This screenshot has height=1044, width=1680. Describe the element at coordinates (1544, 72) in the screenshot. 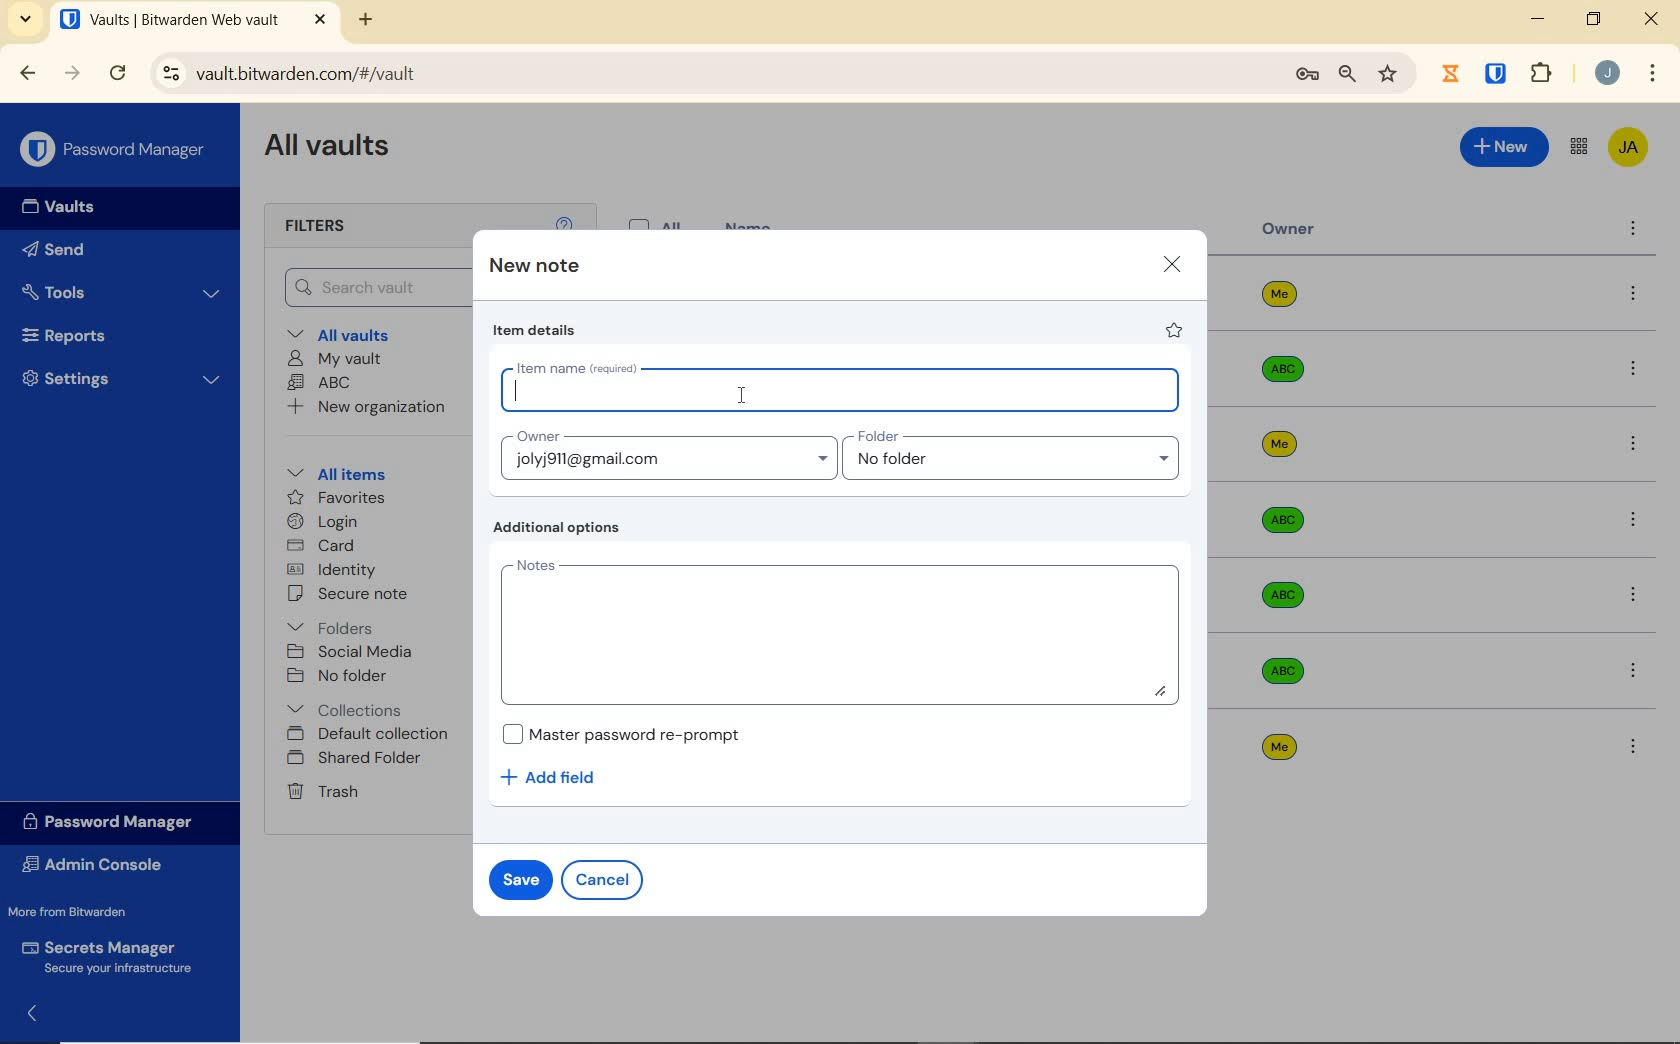

I see `extensions` at that location.